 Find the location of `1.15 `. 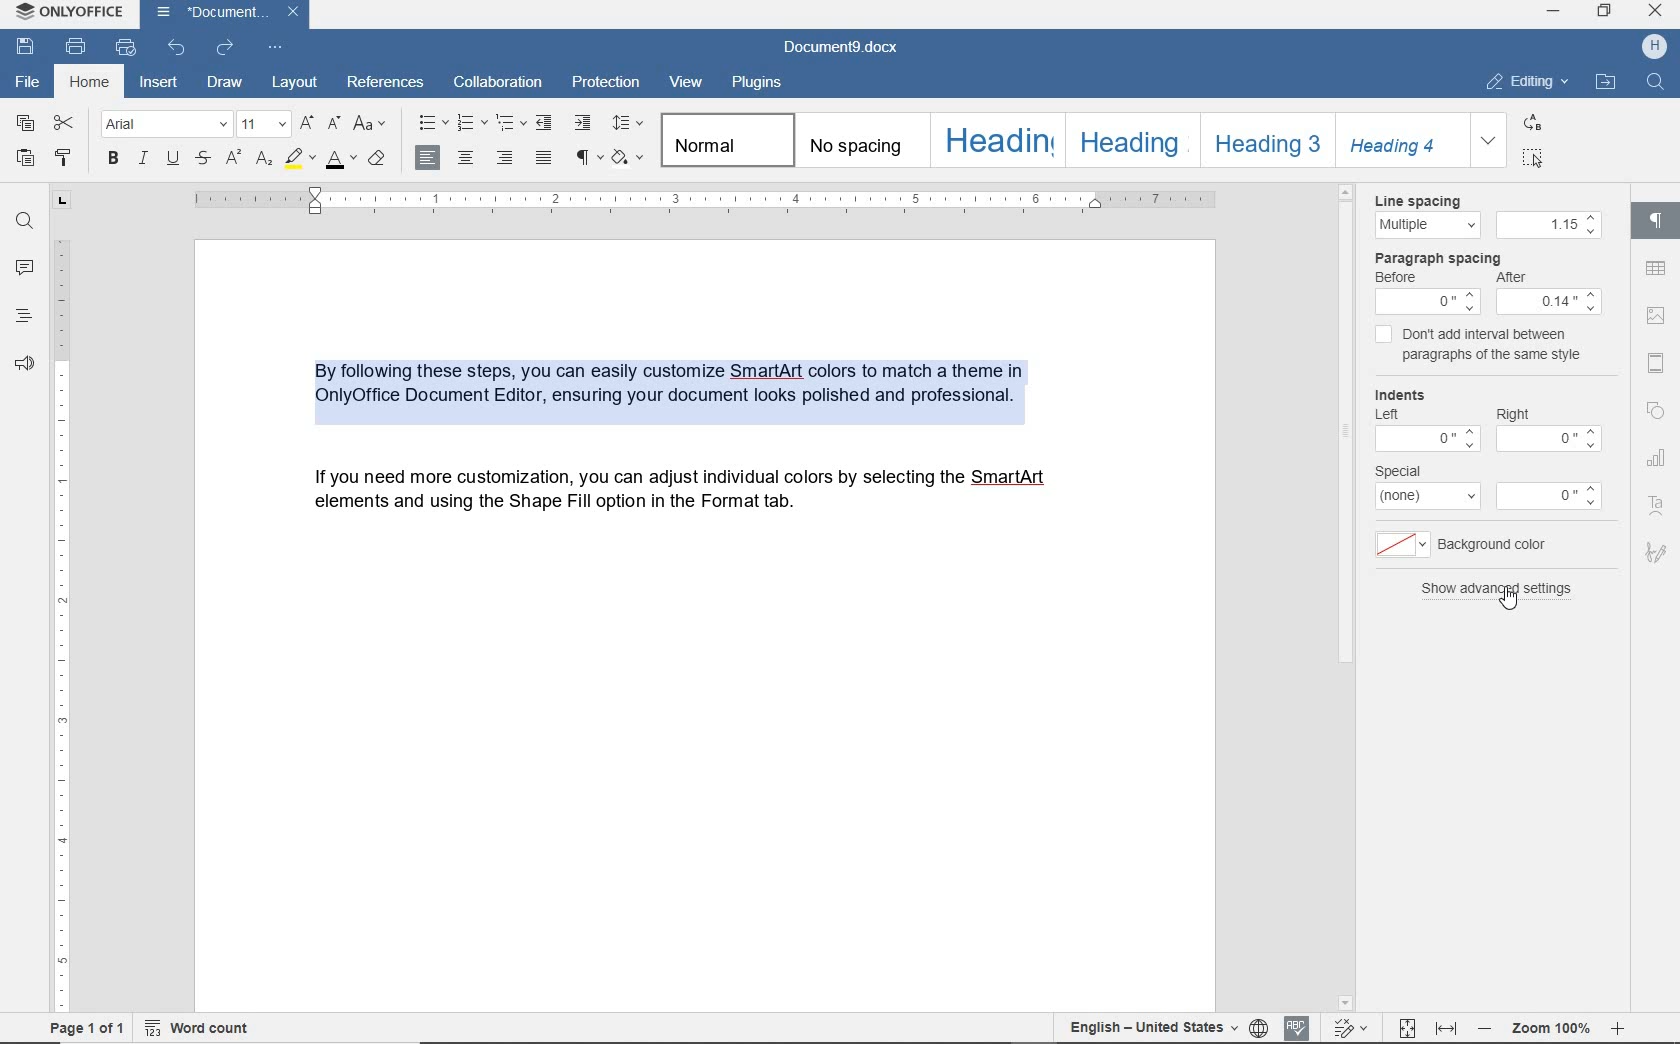

1.15  is located at coordinates (1548, 225).